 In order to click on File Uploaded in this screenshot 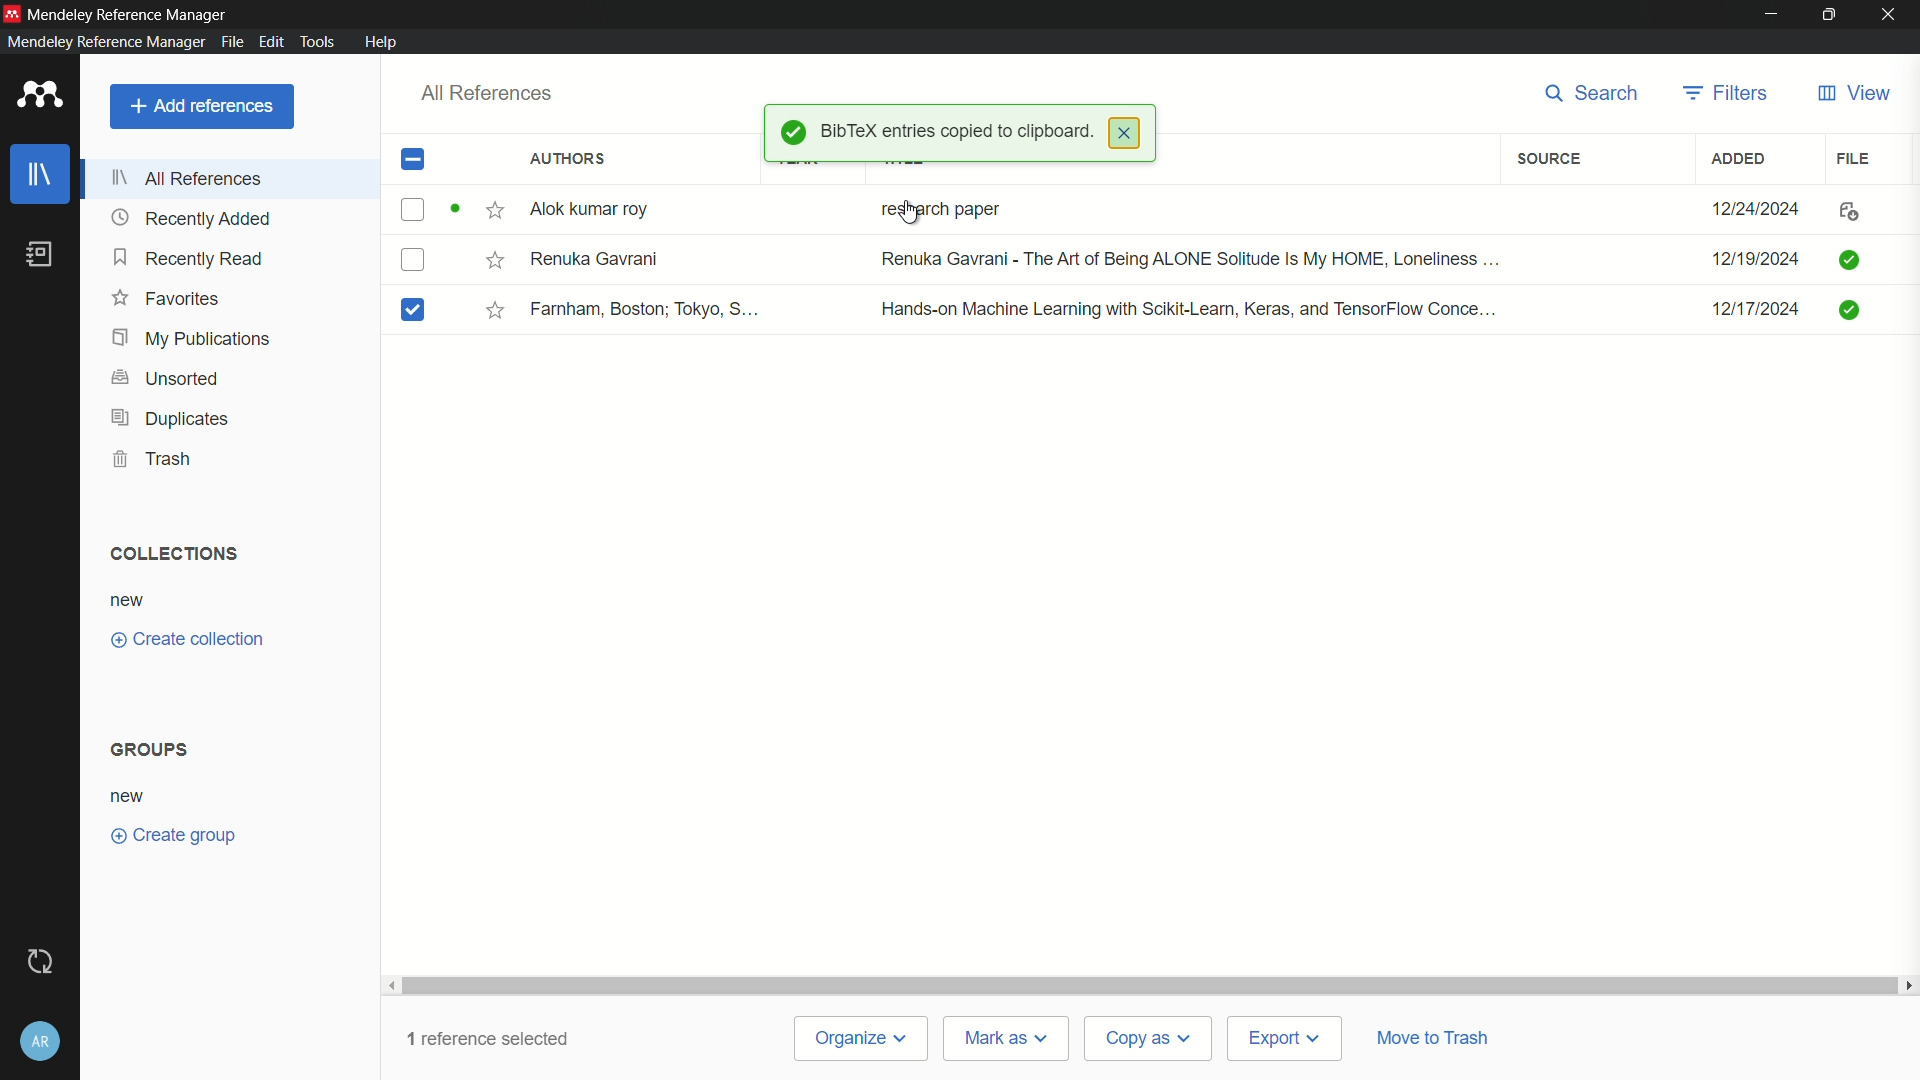, I will do `click(1870, 316)`.